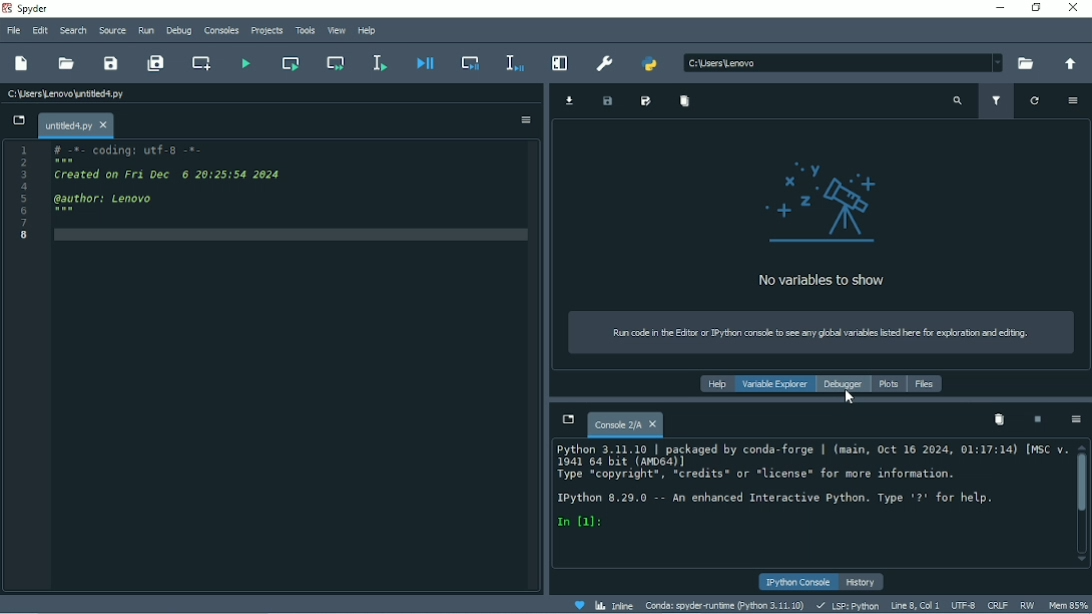  Describe the element at coordinates (1077, 420) in the screenshot. I see `Options` at that location.